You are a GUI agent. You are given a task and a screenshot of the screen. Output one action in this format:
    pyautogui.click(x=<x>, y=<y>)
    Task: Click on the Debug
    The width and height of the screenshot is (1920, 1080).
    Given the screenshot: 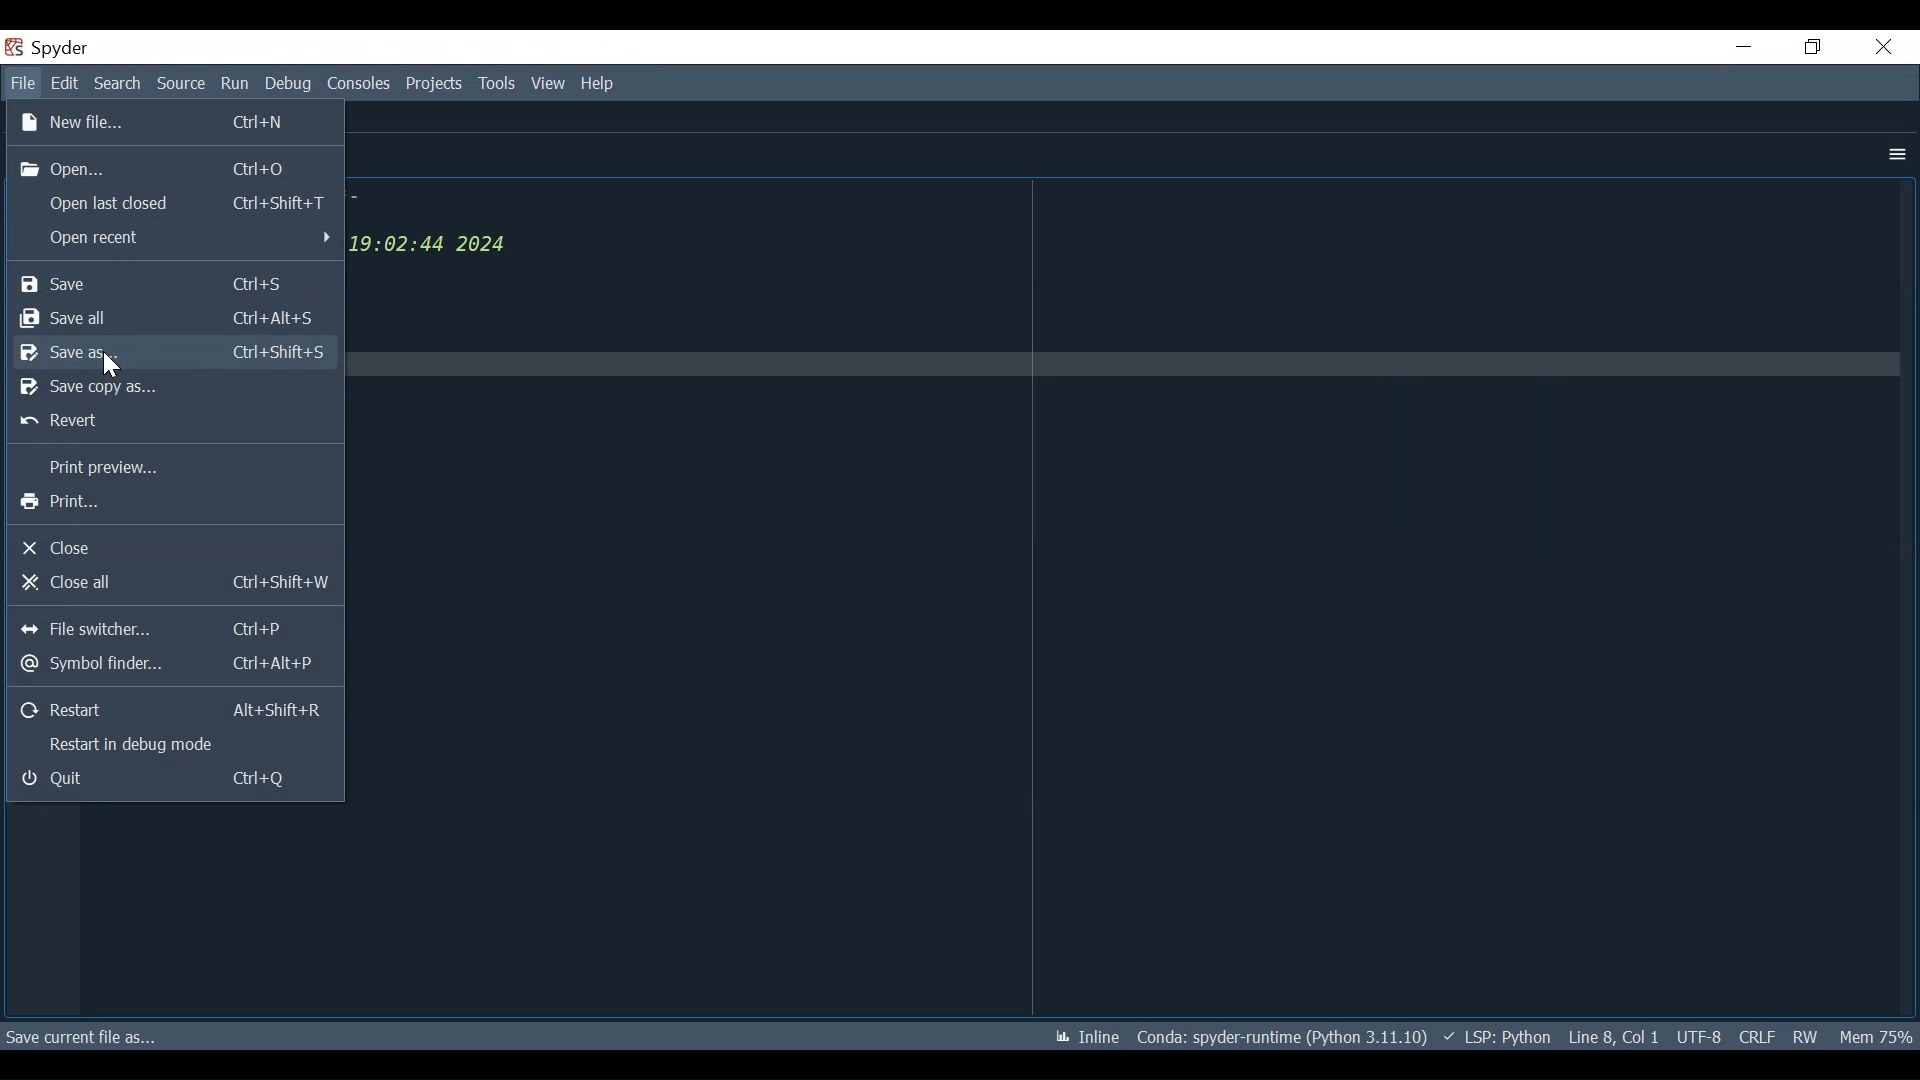 What is the action you would take?
    pyautogui.click(x=289, y=85)
    